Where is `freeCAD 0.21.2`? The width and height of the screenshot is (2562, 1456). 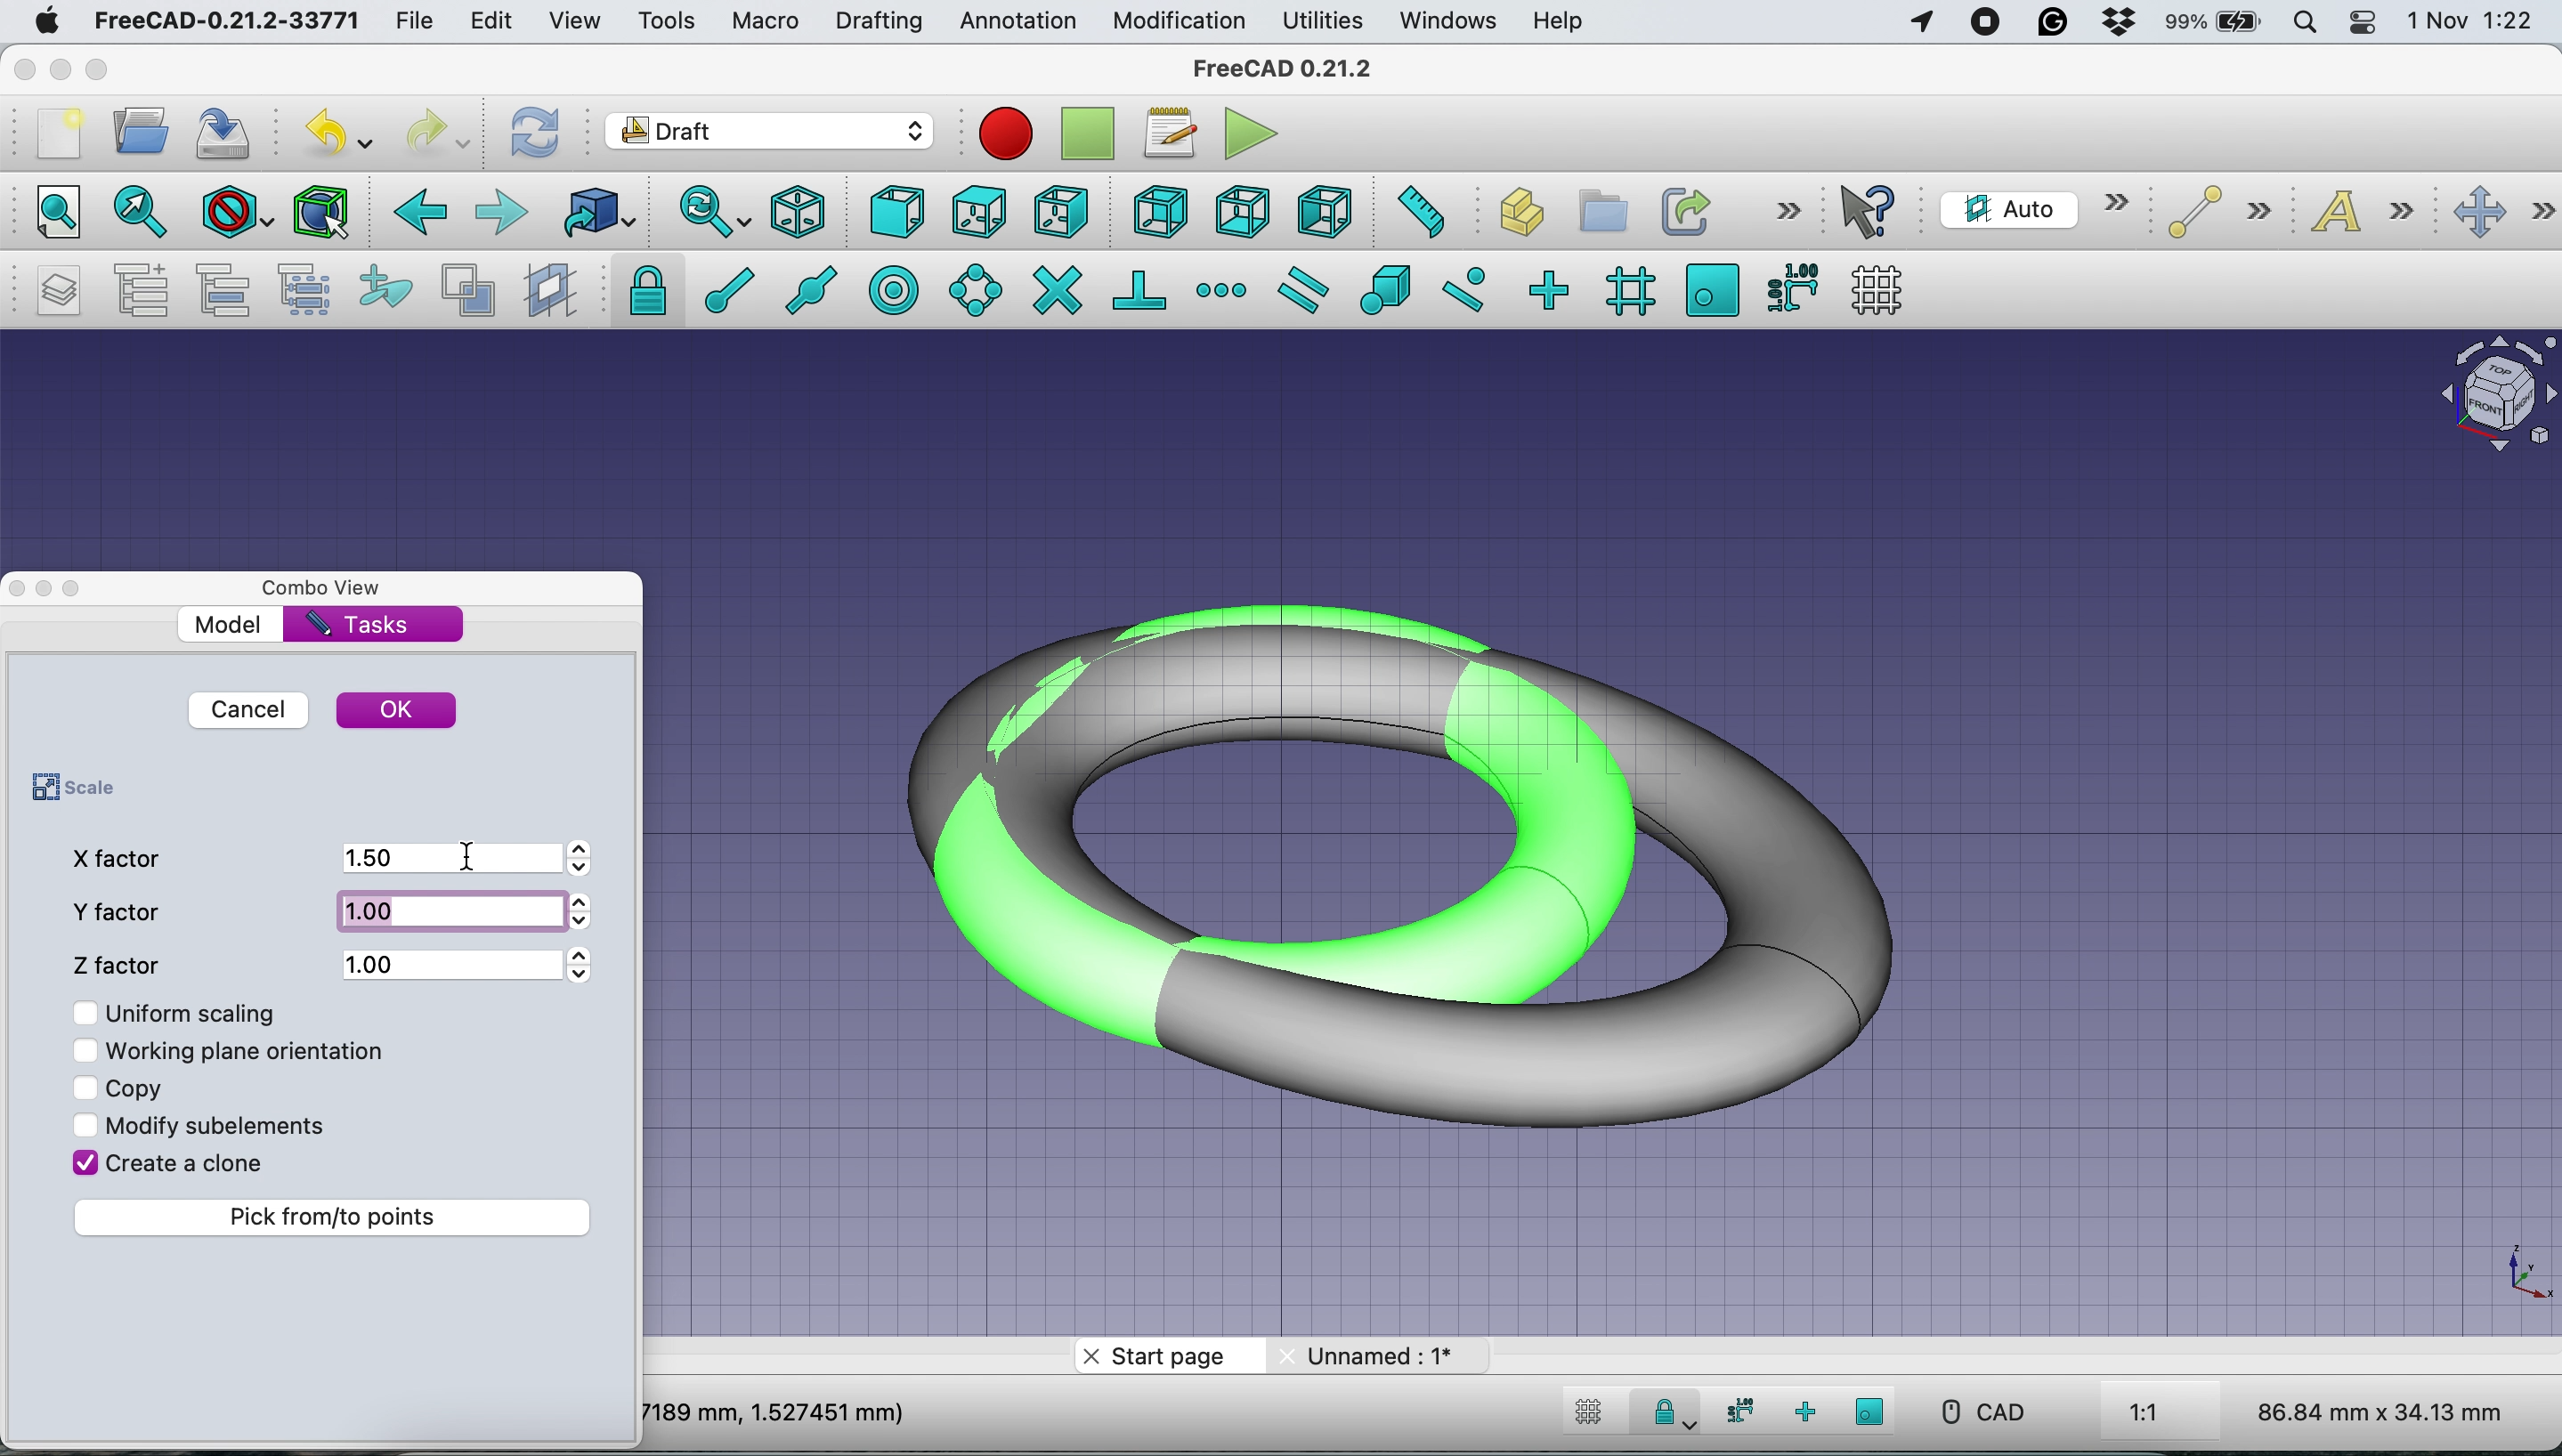 freeCAD 0.21.2 is located at coordinates (1282, 70).